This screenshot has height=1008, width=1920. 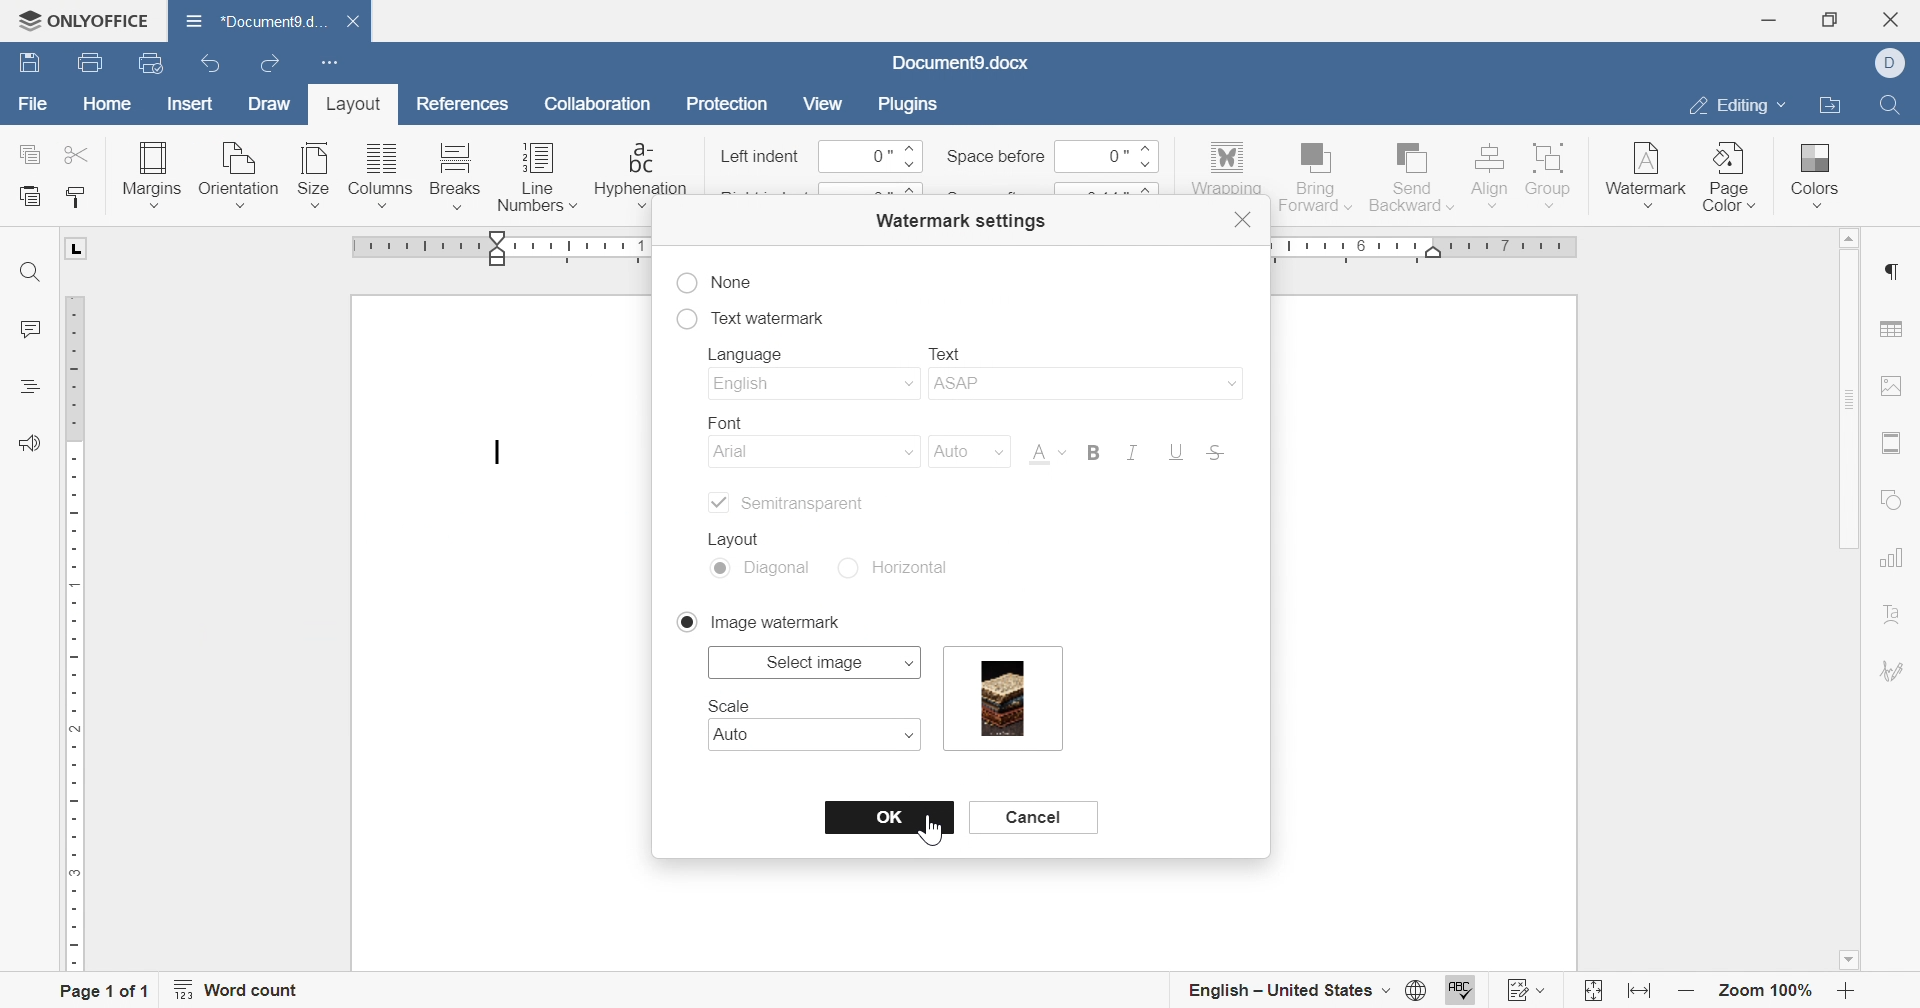 What do you see at coordinates (811, 385) in the screenshot?
I see `english` at bounding box center [811, 385].